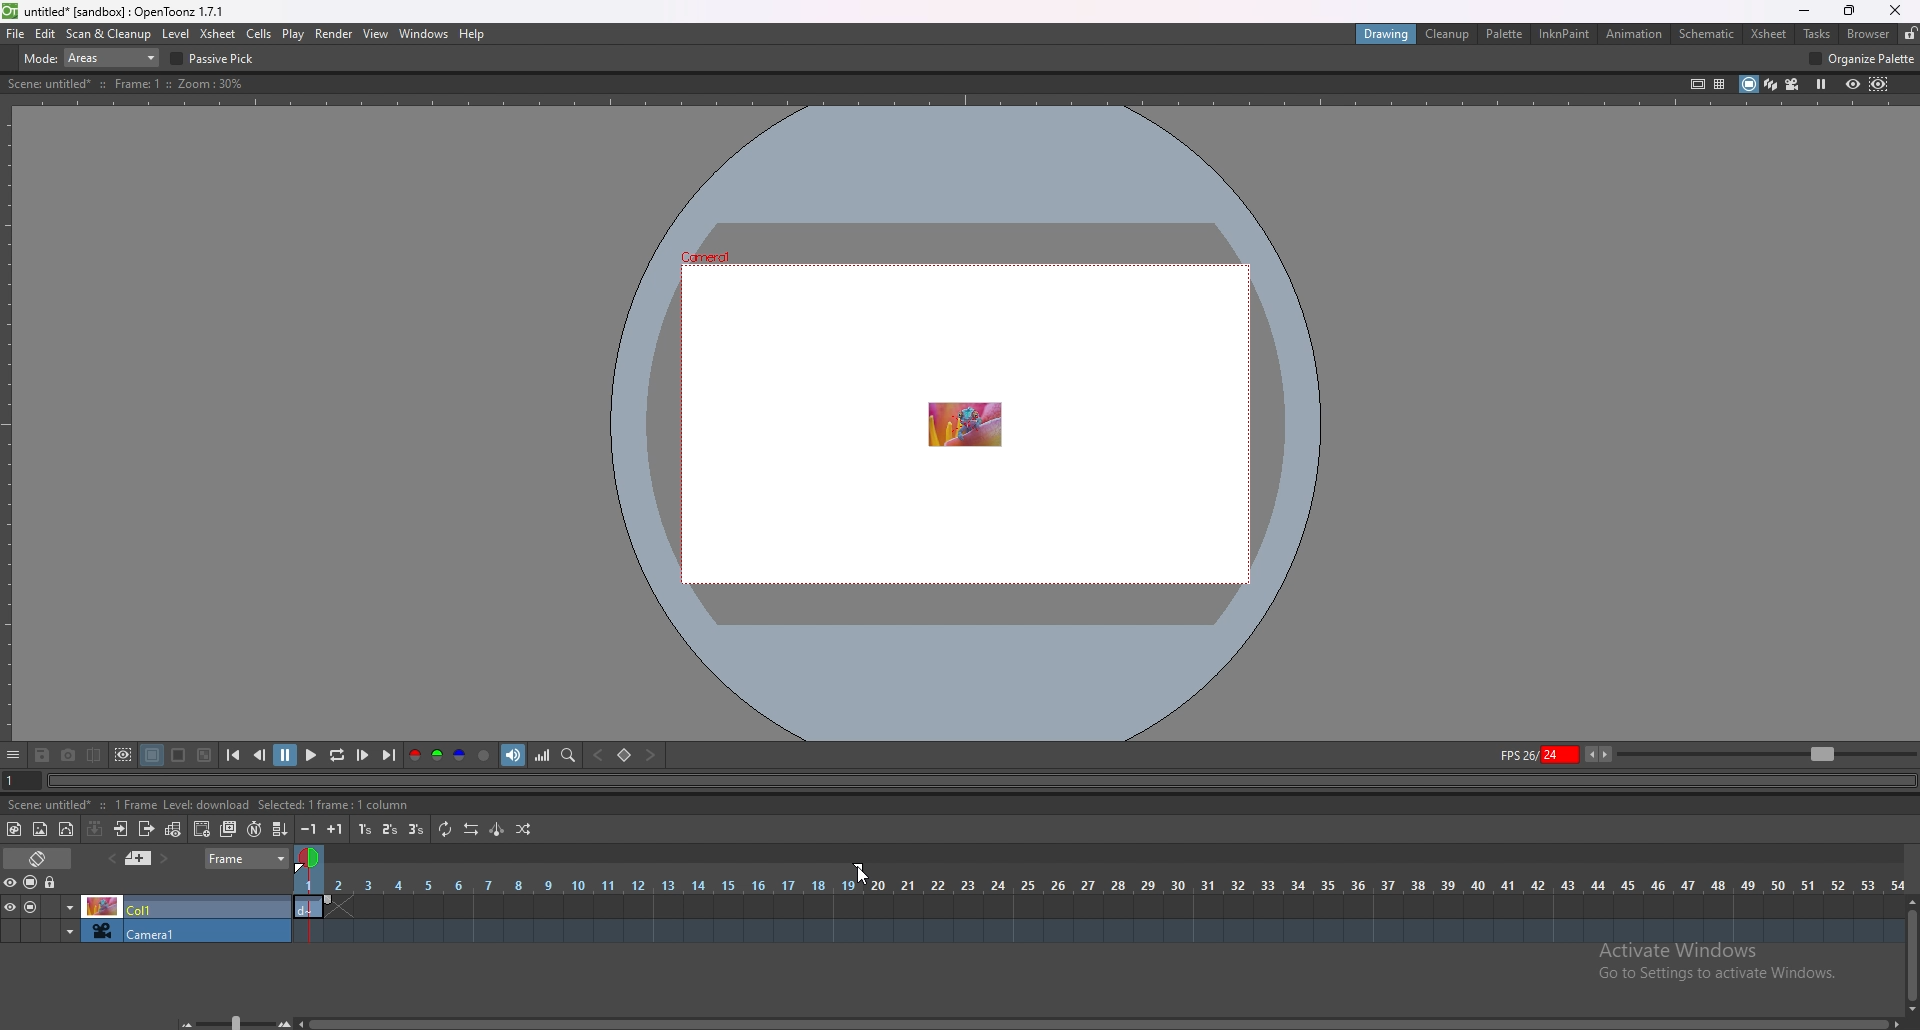 The image size is (1920, 1030). What do you see at coordinates (138, 858) in the screenshot?
I see `previous memo` at bounding box center [138, 858].